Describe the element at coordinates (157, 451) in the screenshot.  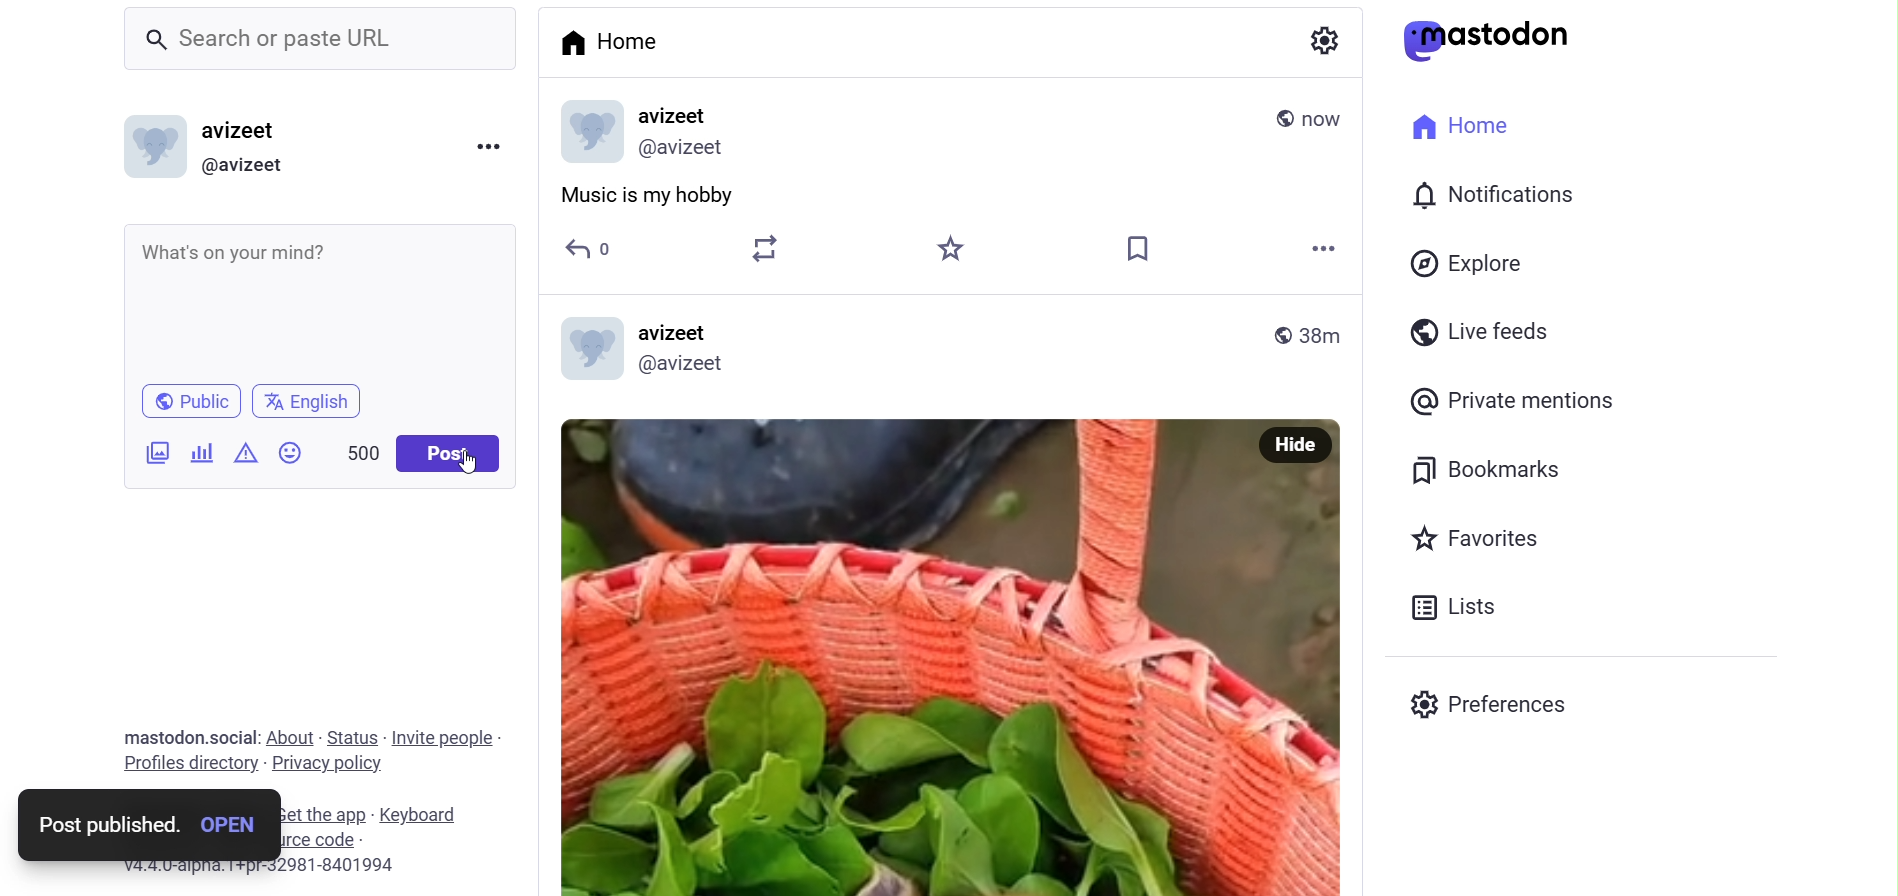
I see `Add Image` at that location.